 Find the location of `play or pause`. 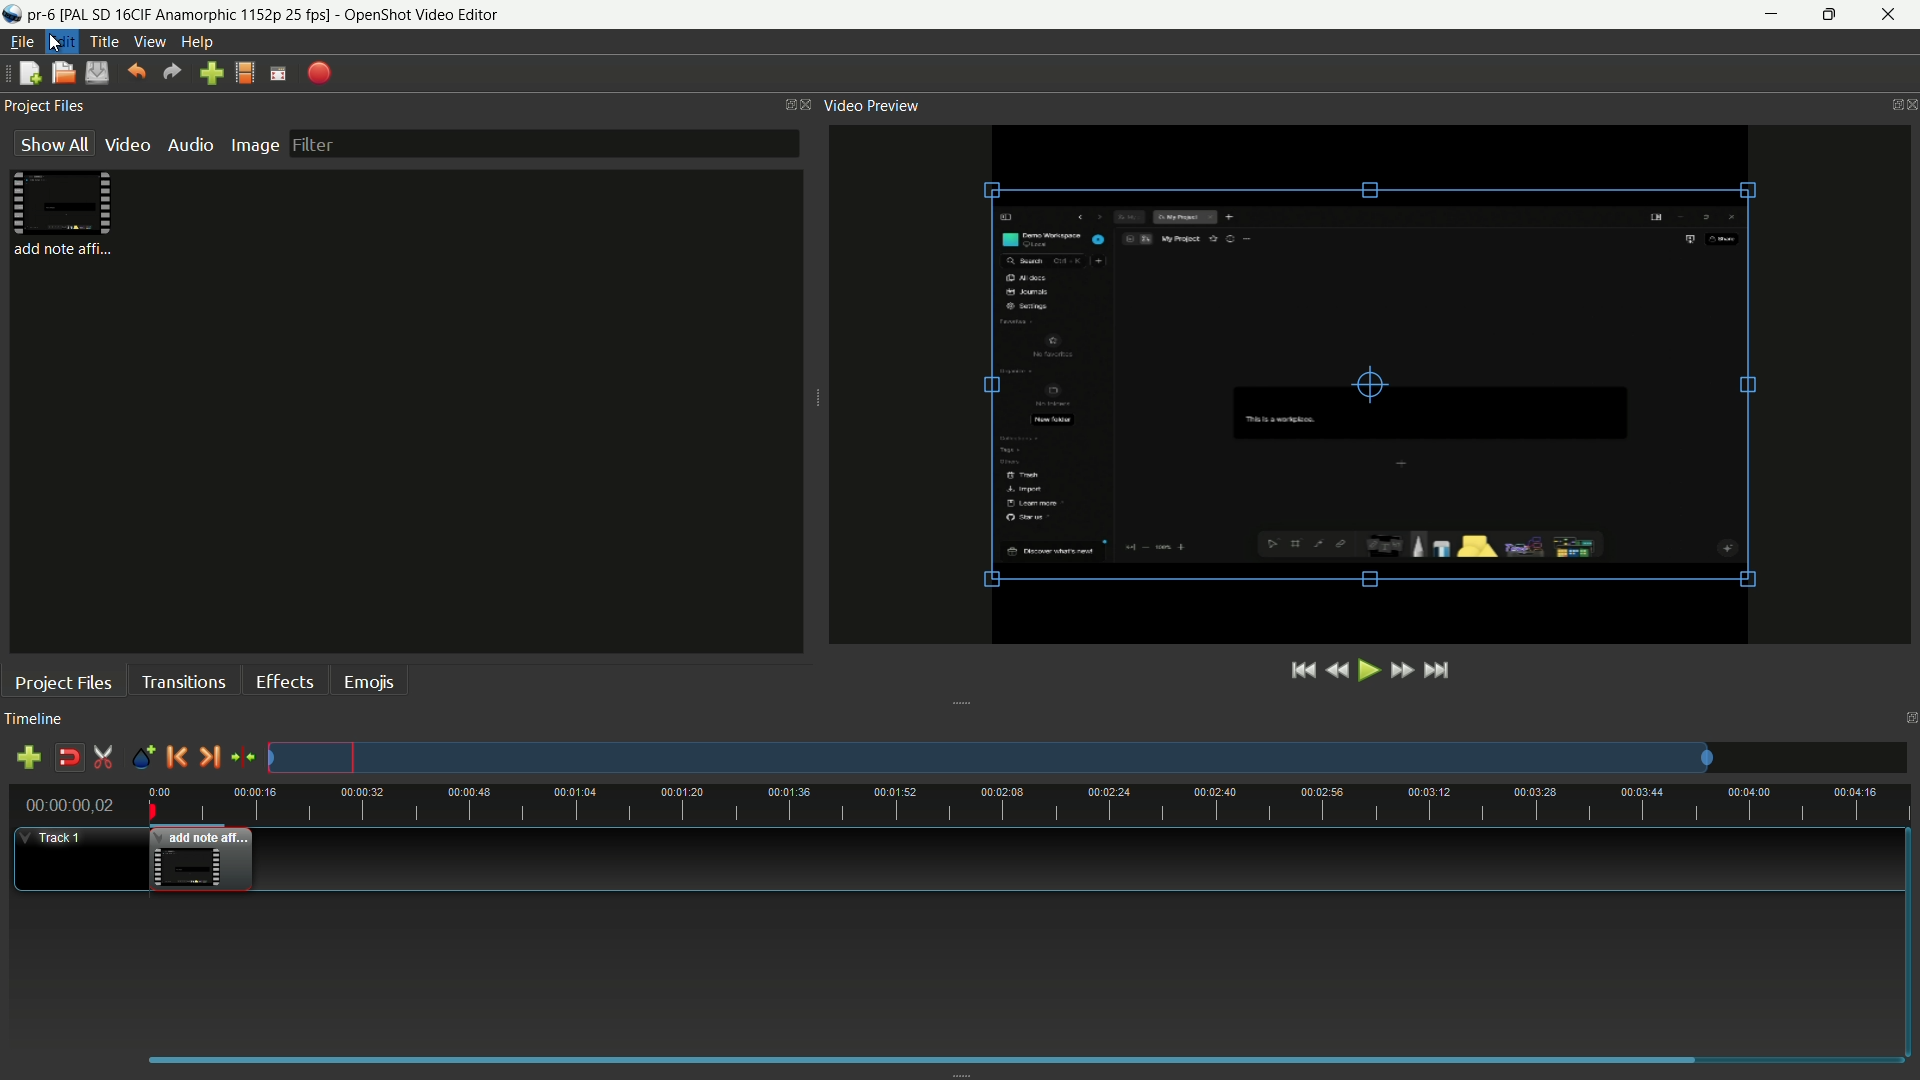

play or pause is located at coordinates (1366, 670).